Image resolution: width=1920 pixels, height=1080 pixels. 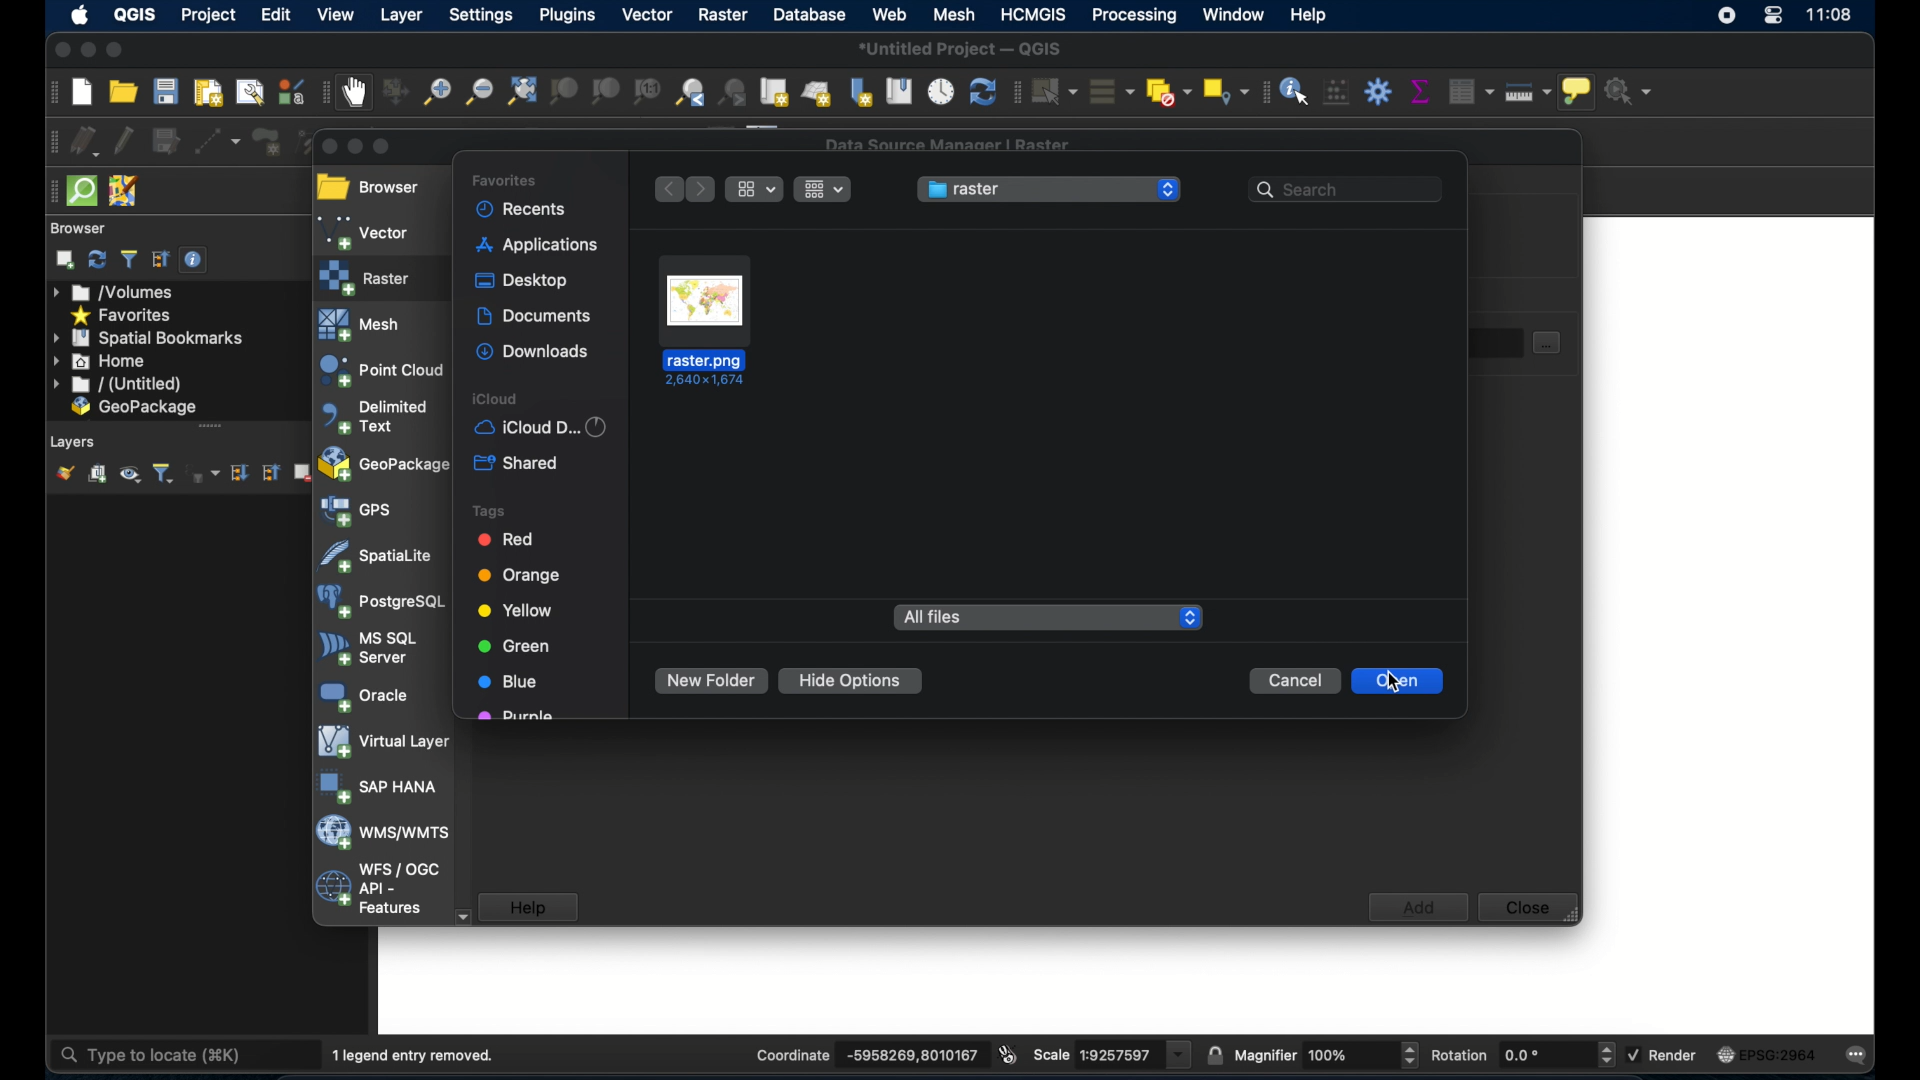 I want to click on type to locate, so click(x=155, y=1053).